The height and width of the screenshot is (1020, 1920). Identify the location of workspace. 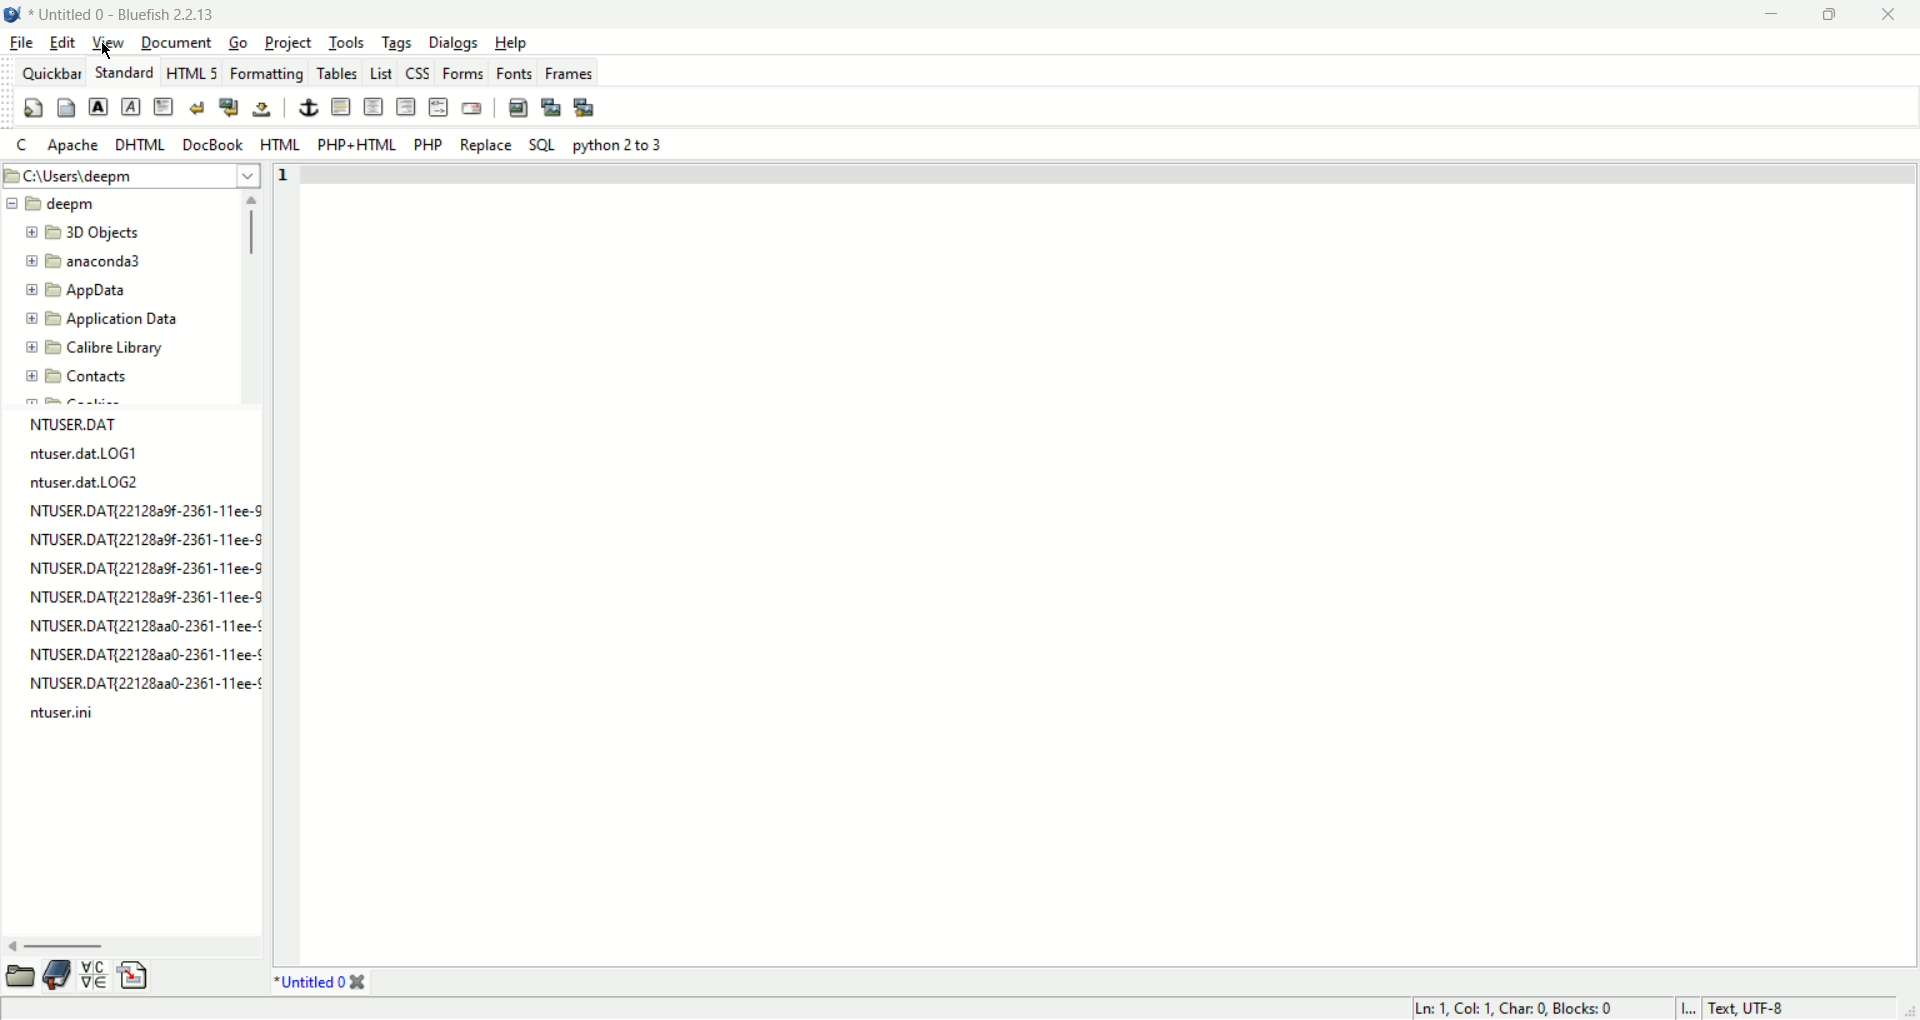
(1110, 576).